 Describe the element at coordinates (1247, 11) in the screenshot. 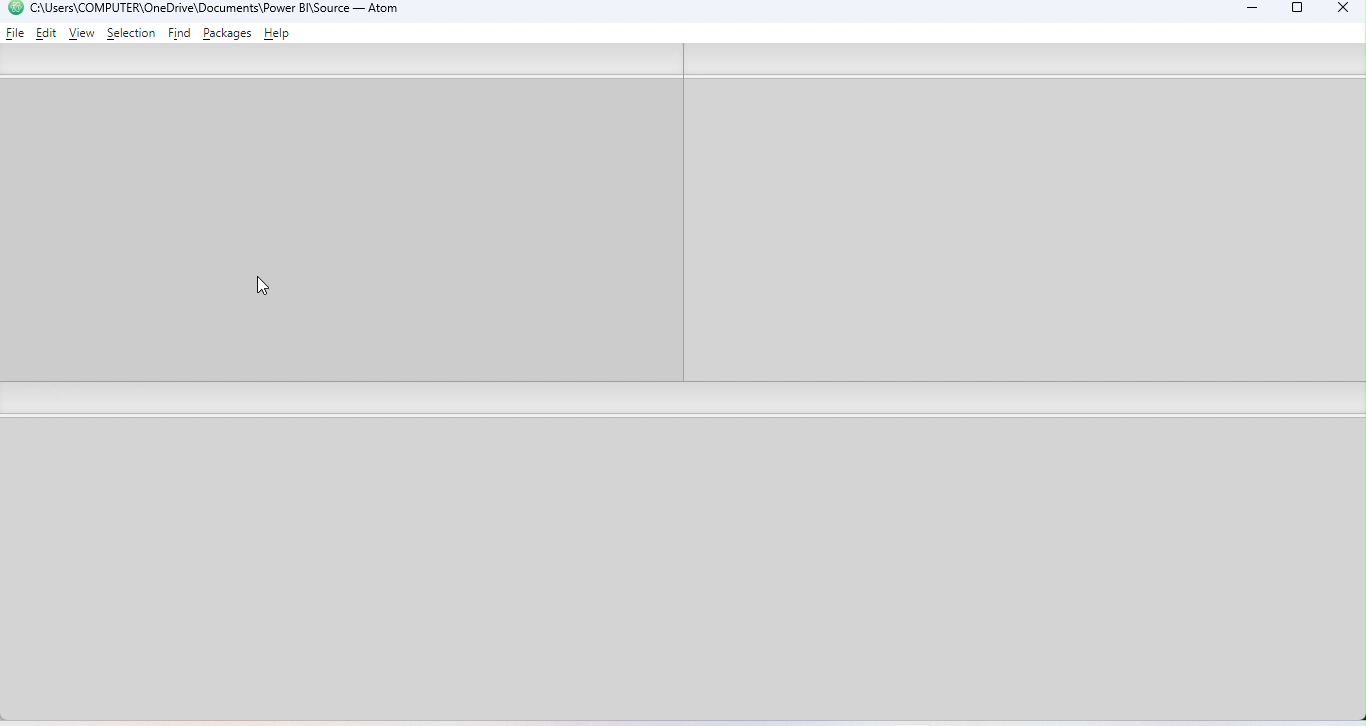

I see `Minimize` at that location.